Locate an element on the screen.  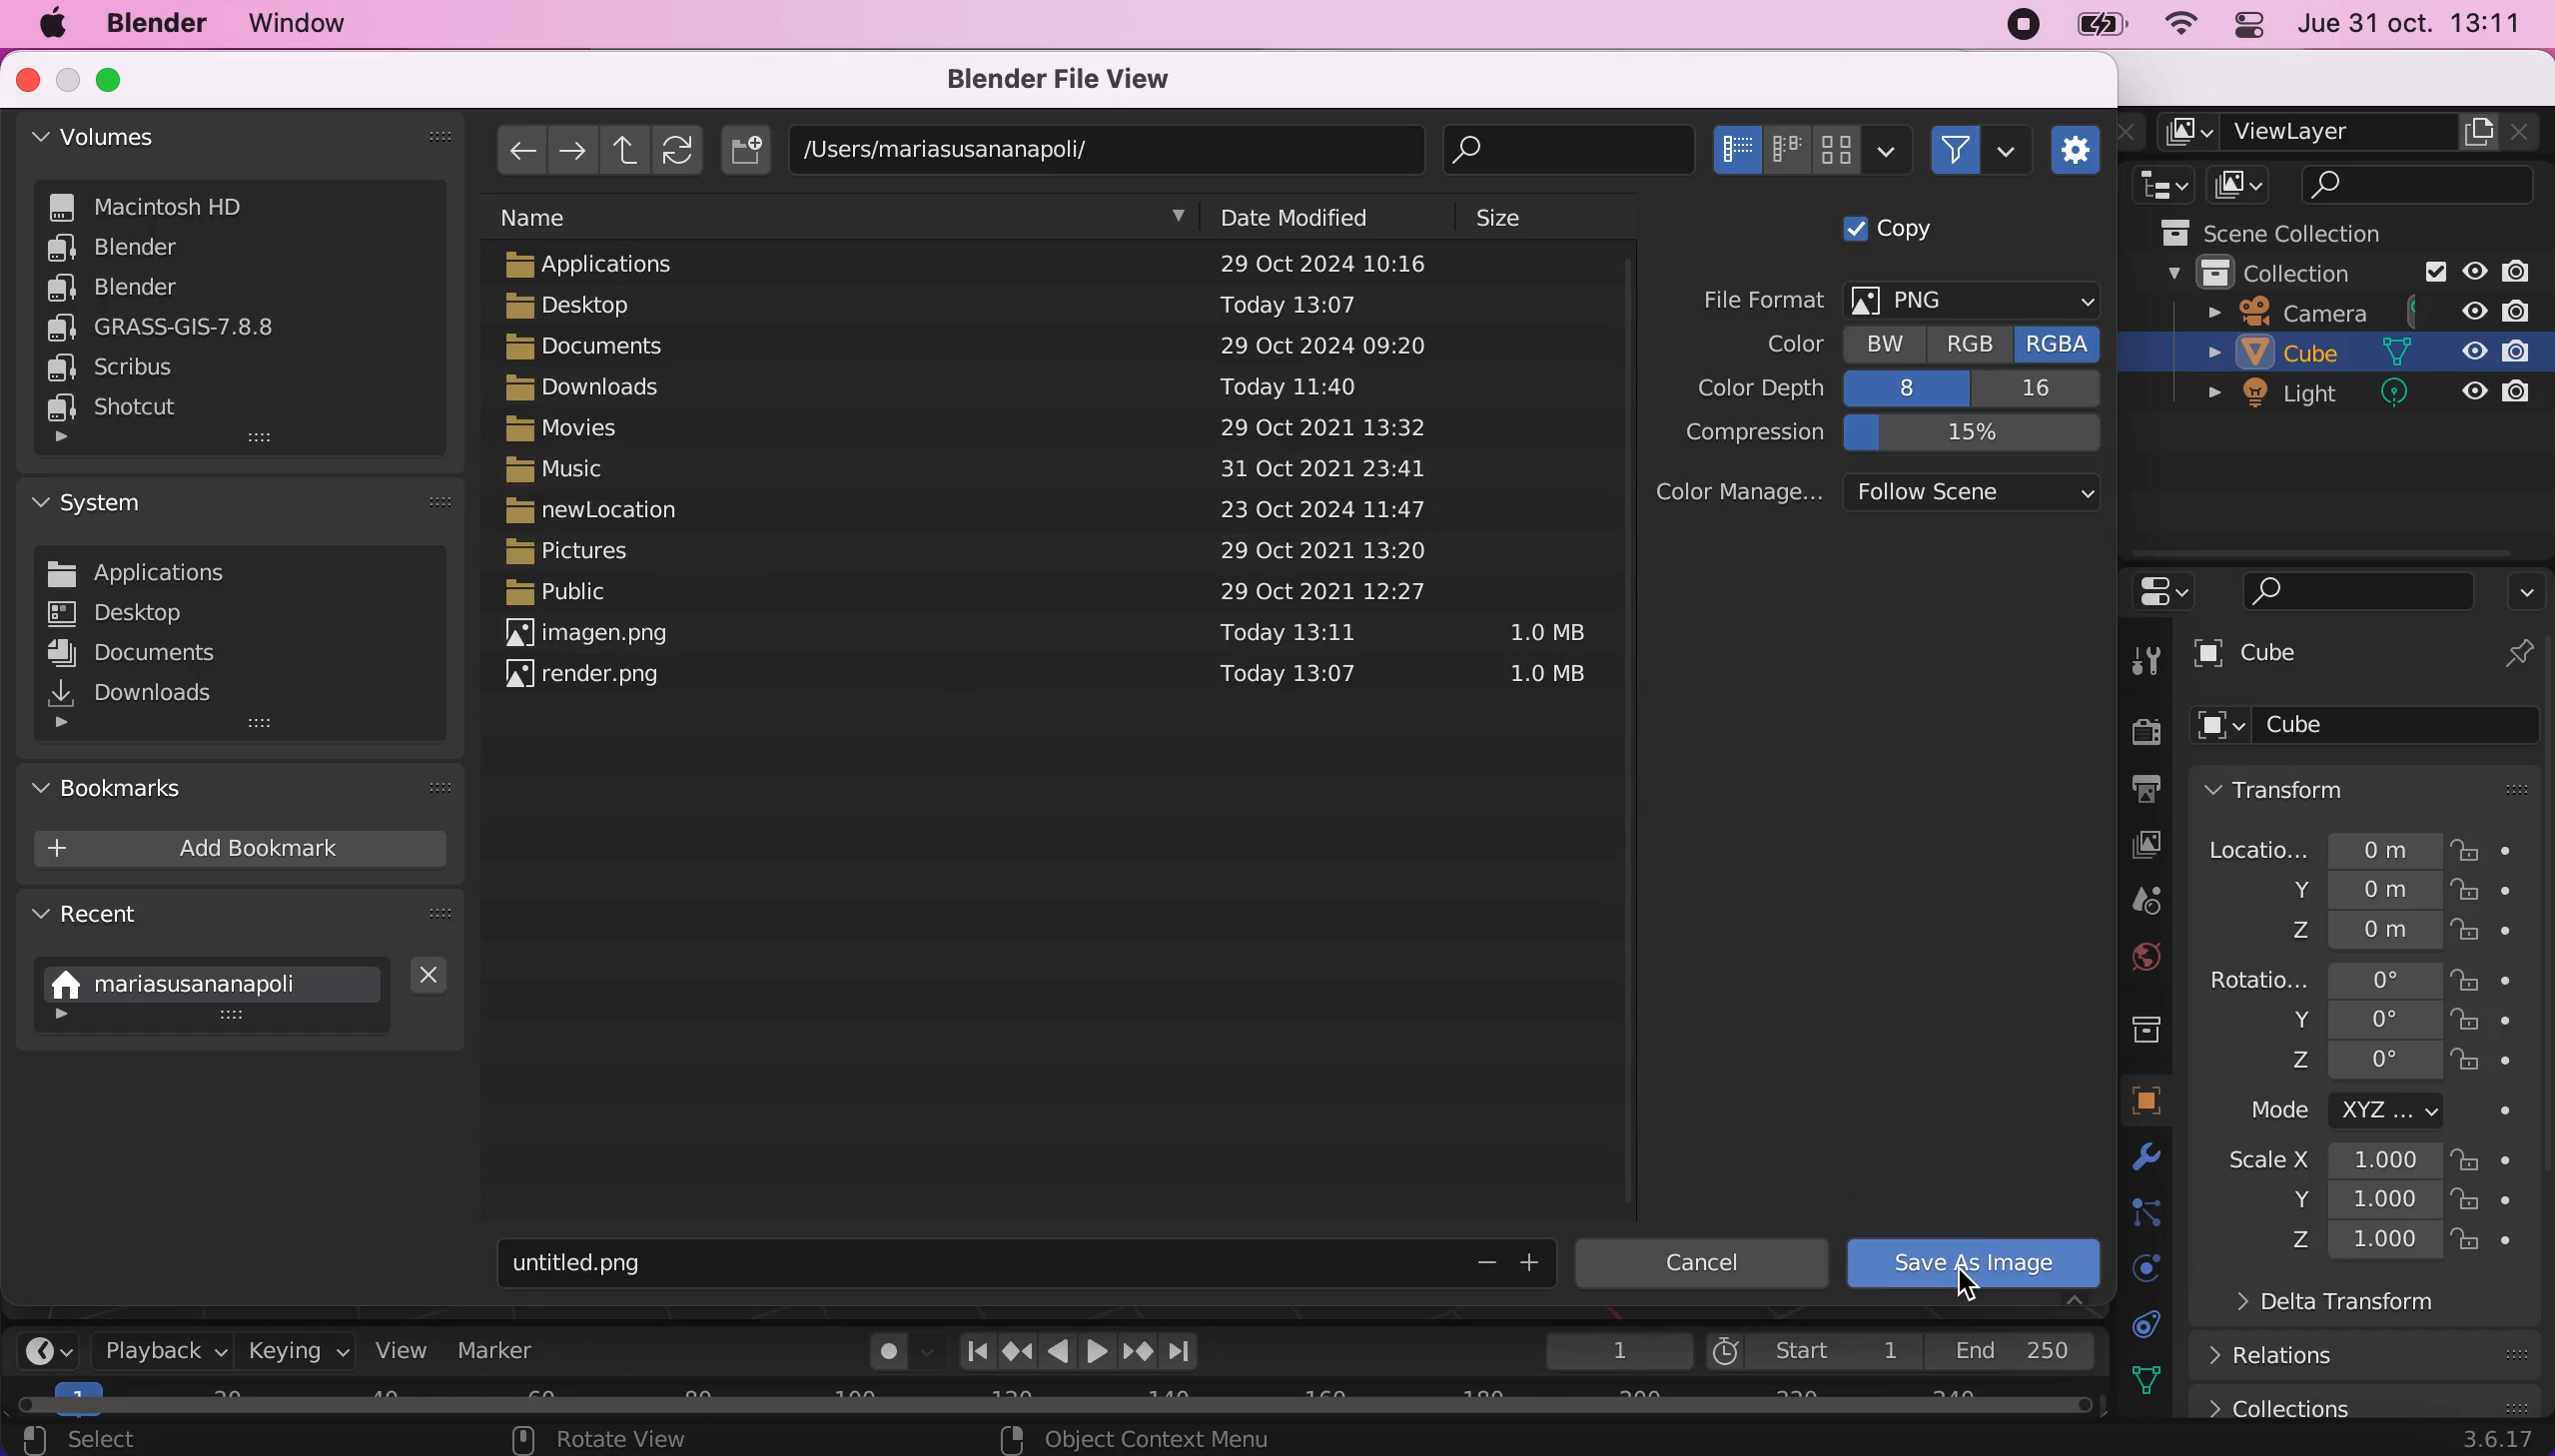
Jump to last is located at coordinates (1182, 1344).